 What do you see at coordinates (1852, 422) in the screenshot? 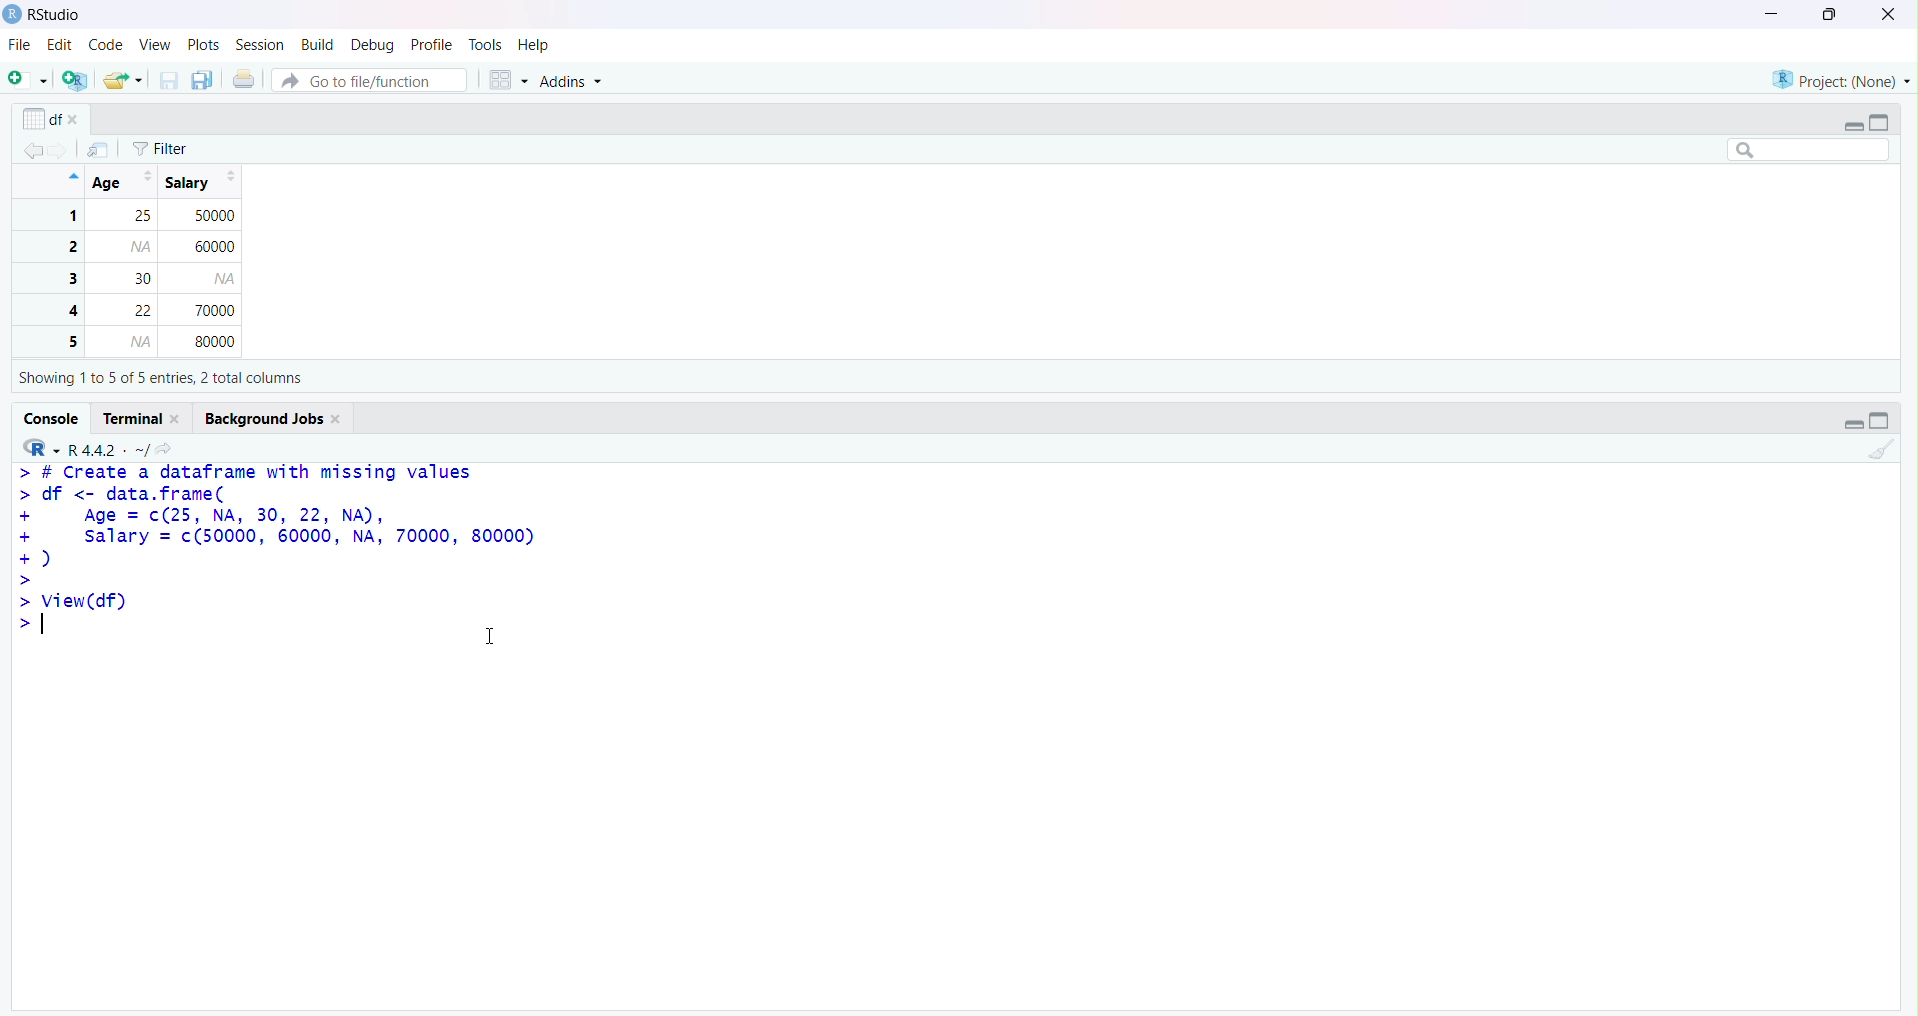
I see `Minimize` at bounding box center [1852, 422].